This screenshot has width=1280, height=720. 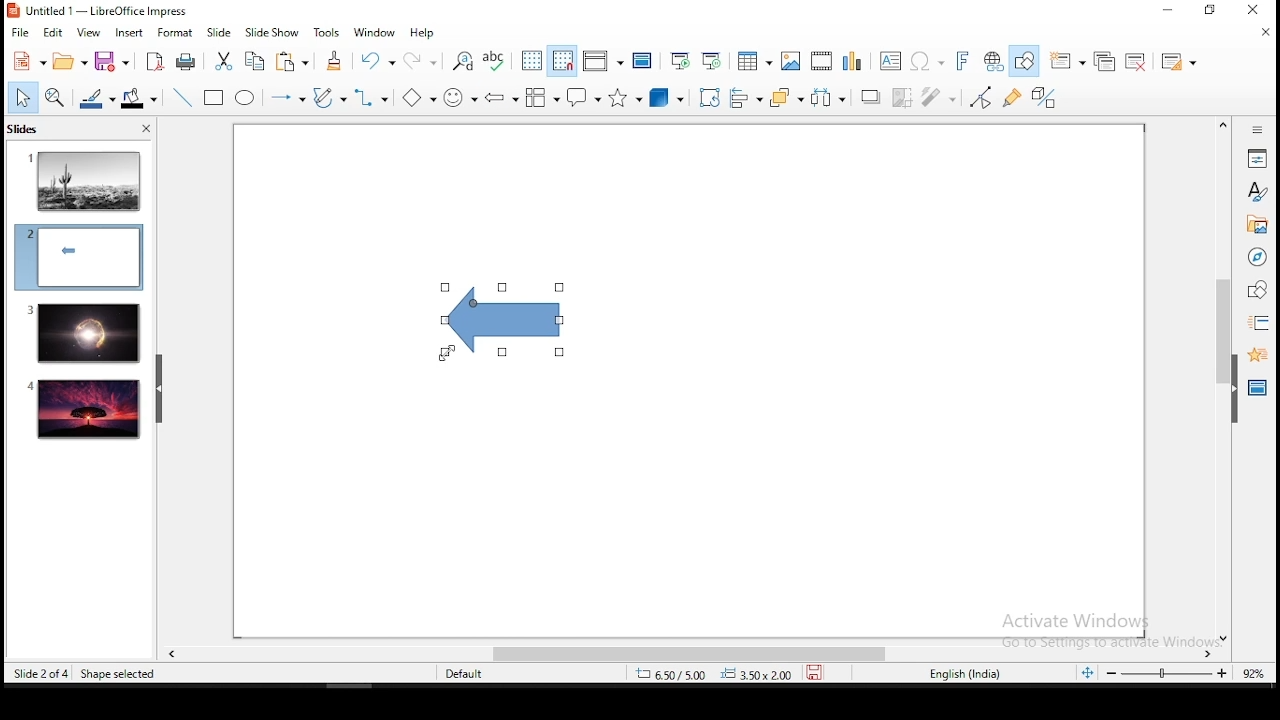 I want to click on lines and arrows, so click(x=287, y=98).